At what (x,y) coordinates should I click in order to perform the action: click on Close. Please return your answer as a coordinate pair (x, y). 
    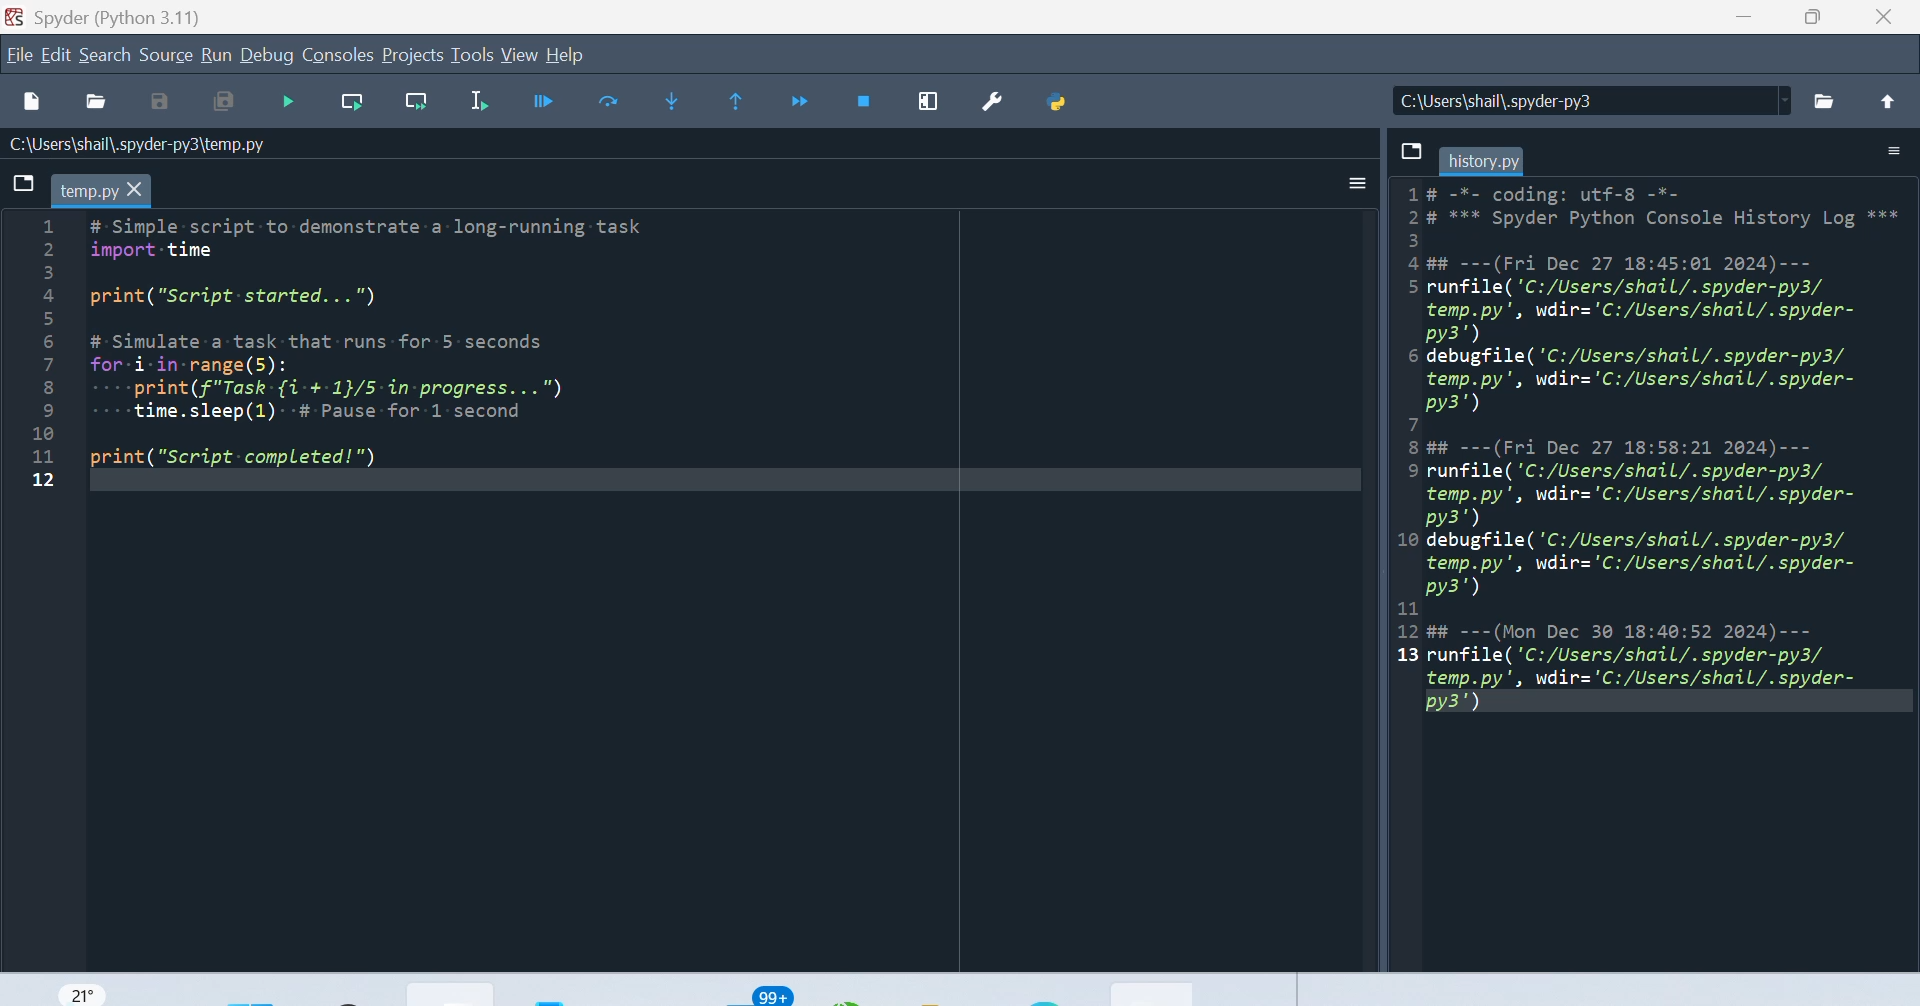
    Looking at the image, I should click on (1888, 21).